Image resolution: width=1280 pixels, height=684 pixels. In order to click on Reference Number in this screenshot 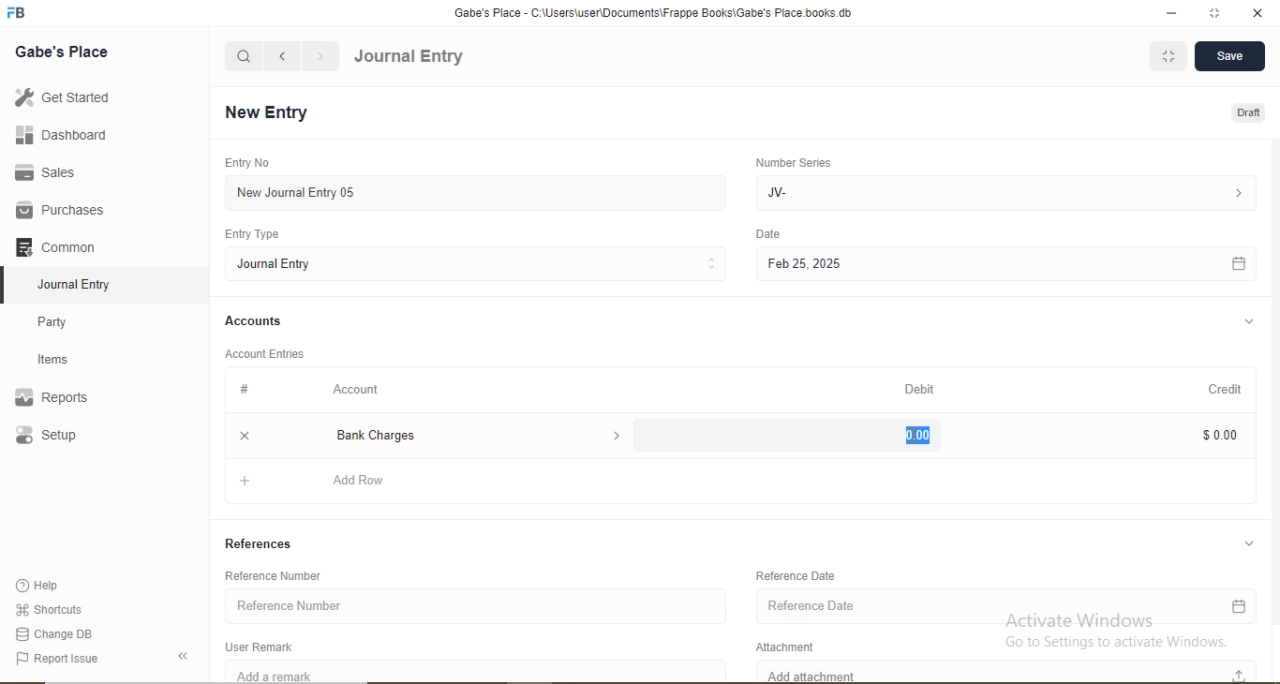, I will do `click(281, 575)`.